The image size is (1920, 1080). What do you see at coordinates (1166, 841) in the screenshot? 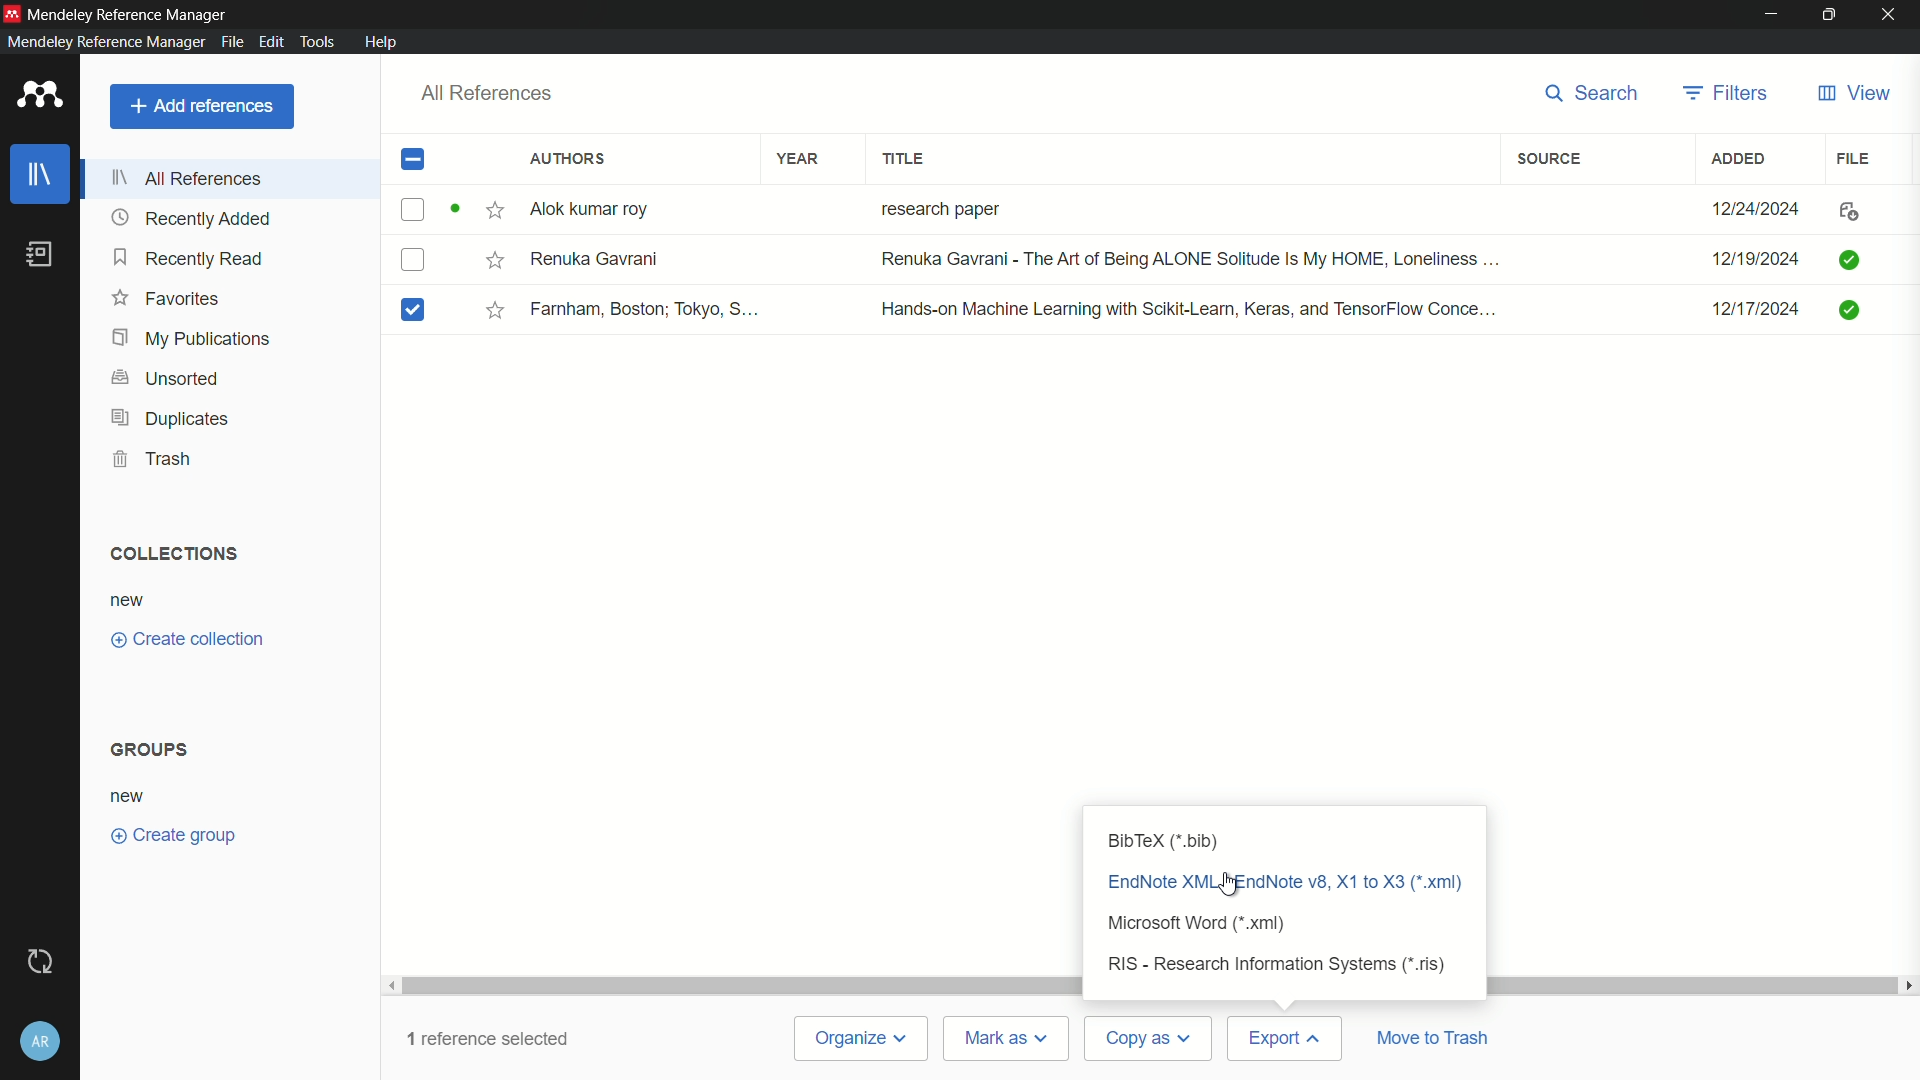
I see `bibtex` at bounding box center [1166, 841].